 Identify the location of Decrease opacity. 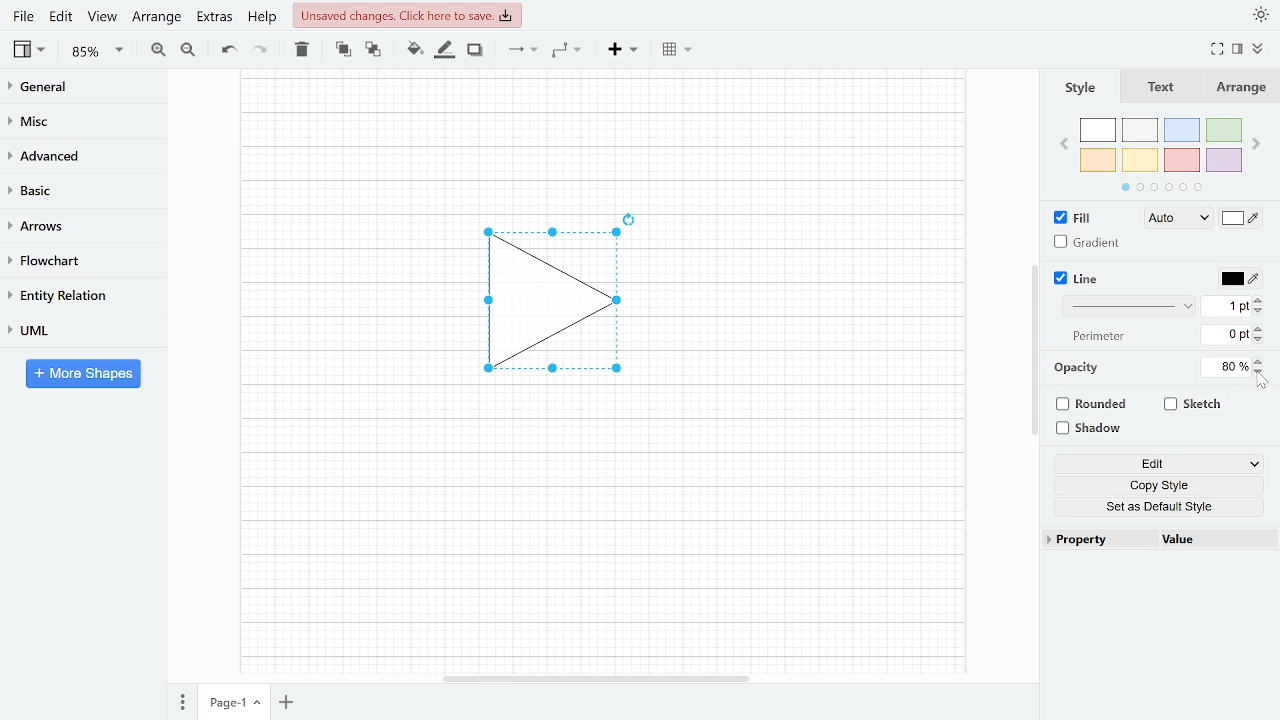
(1261, 372).